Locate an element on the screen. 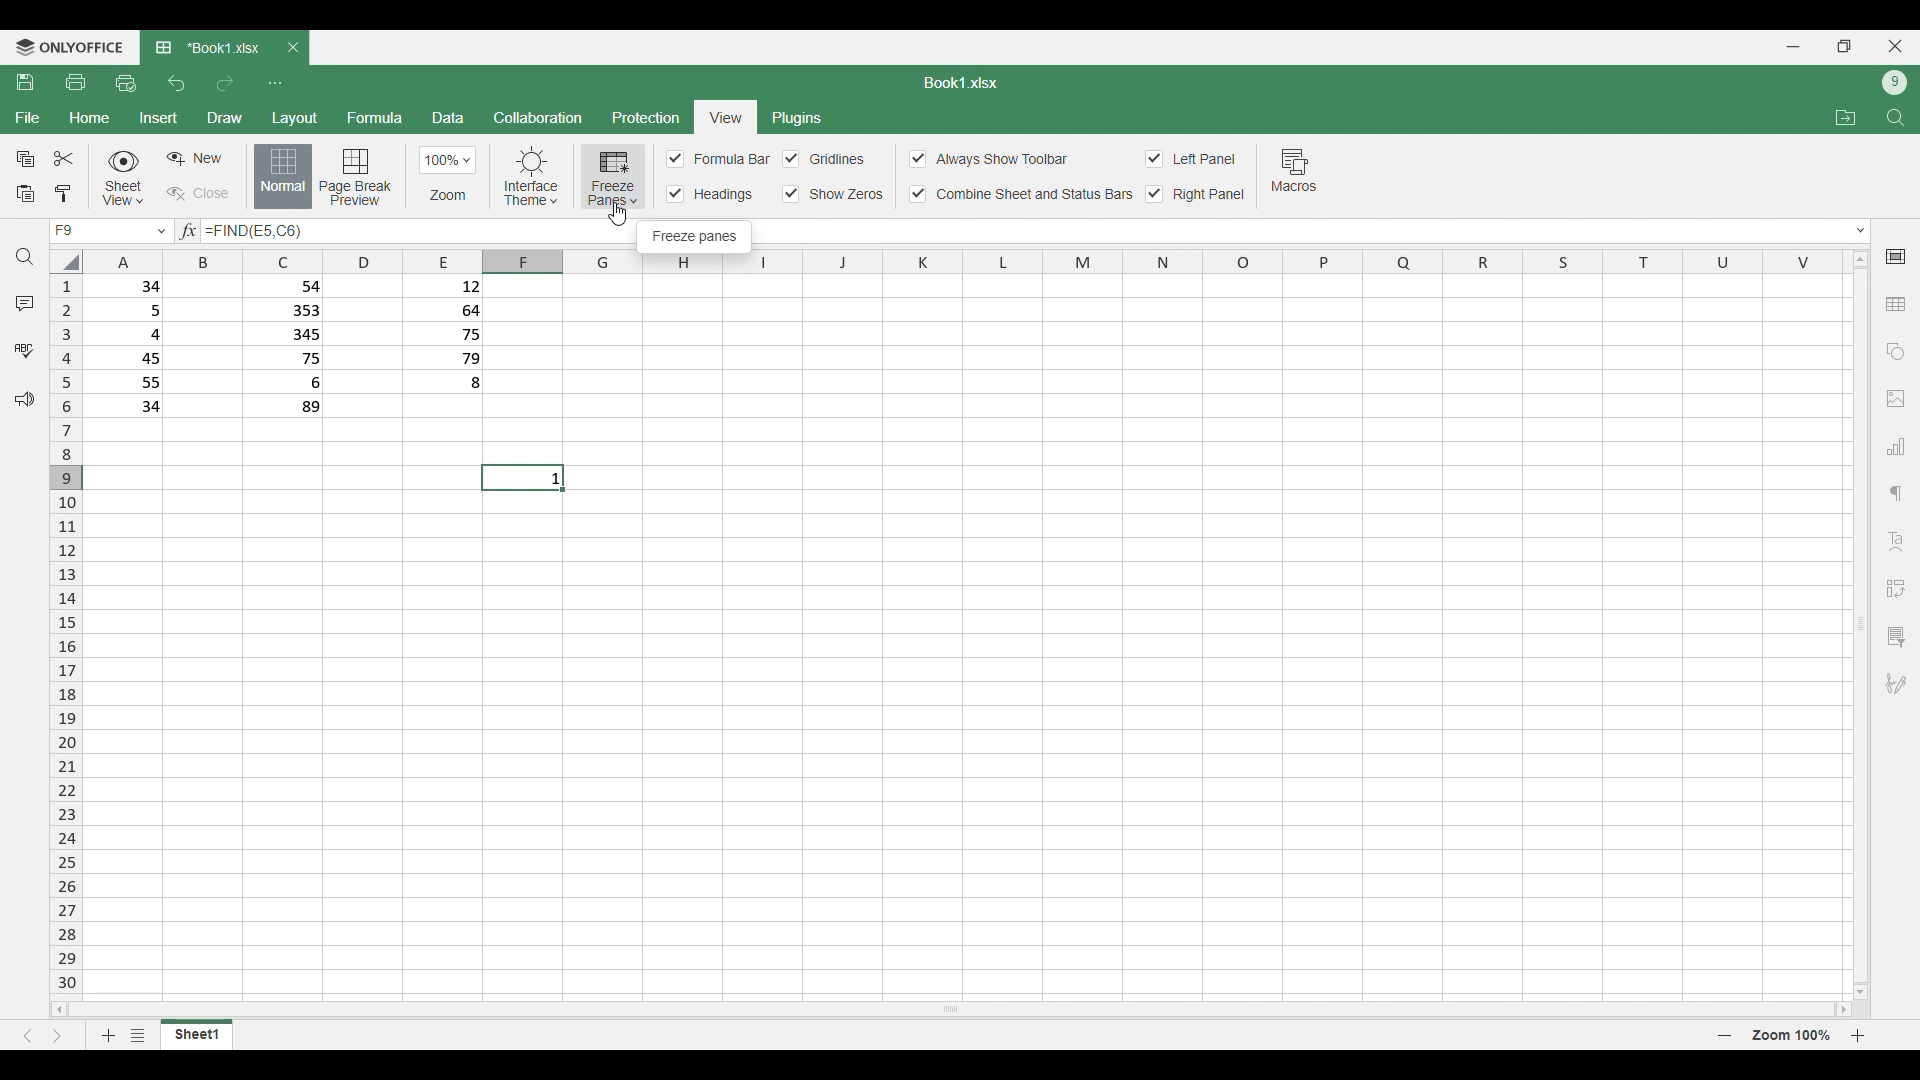 The width and height of the screenshot is (1920, 1080). Cursor is located at coordinates (617, 214).